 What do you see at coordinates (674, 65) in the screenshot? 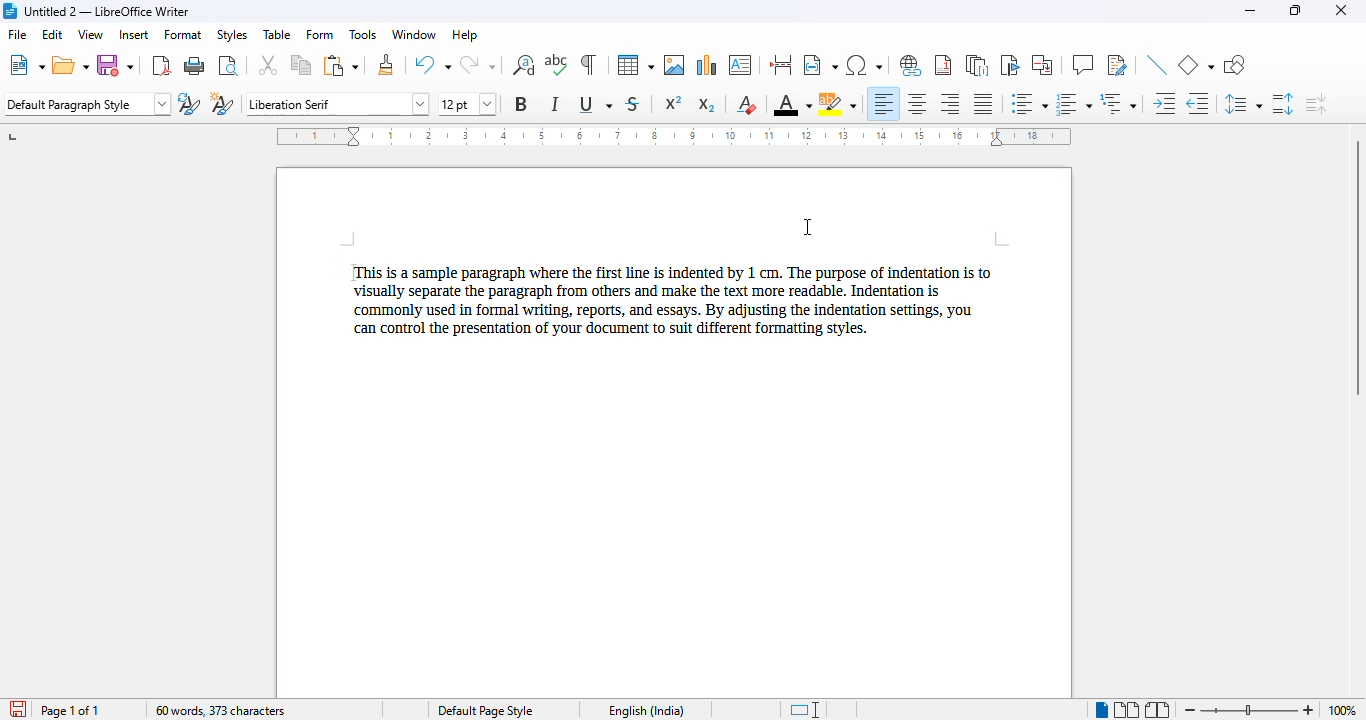
I see `insert image` at bounding box center [674, 65].